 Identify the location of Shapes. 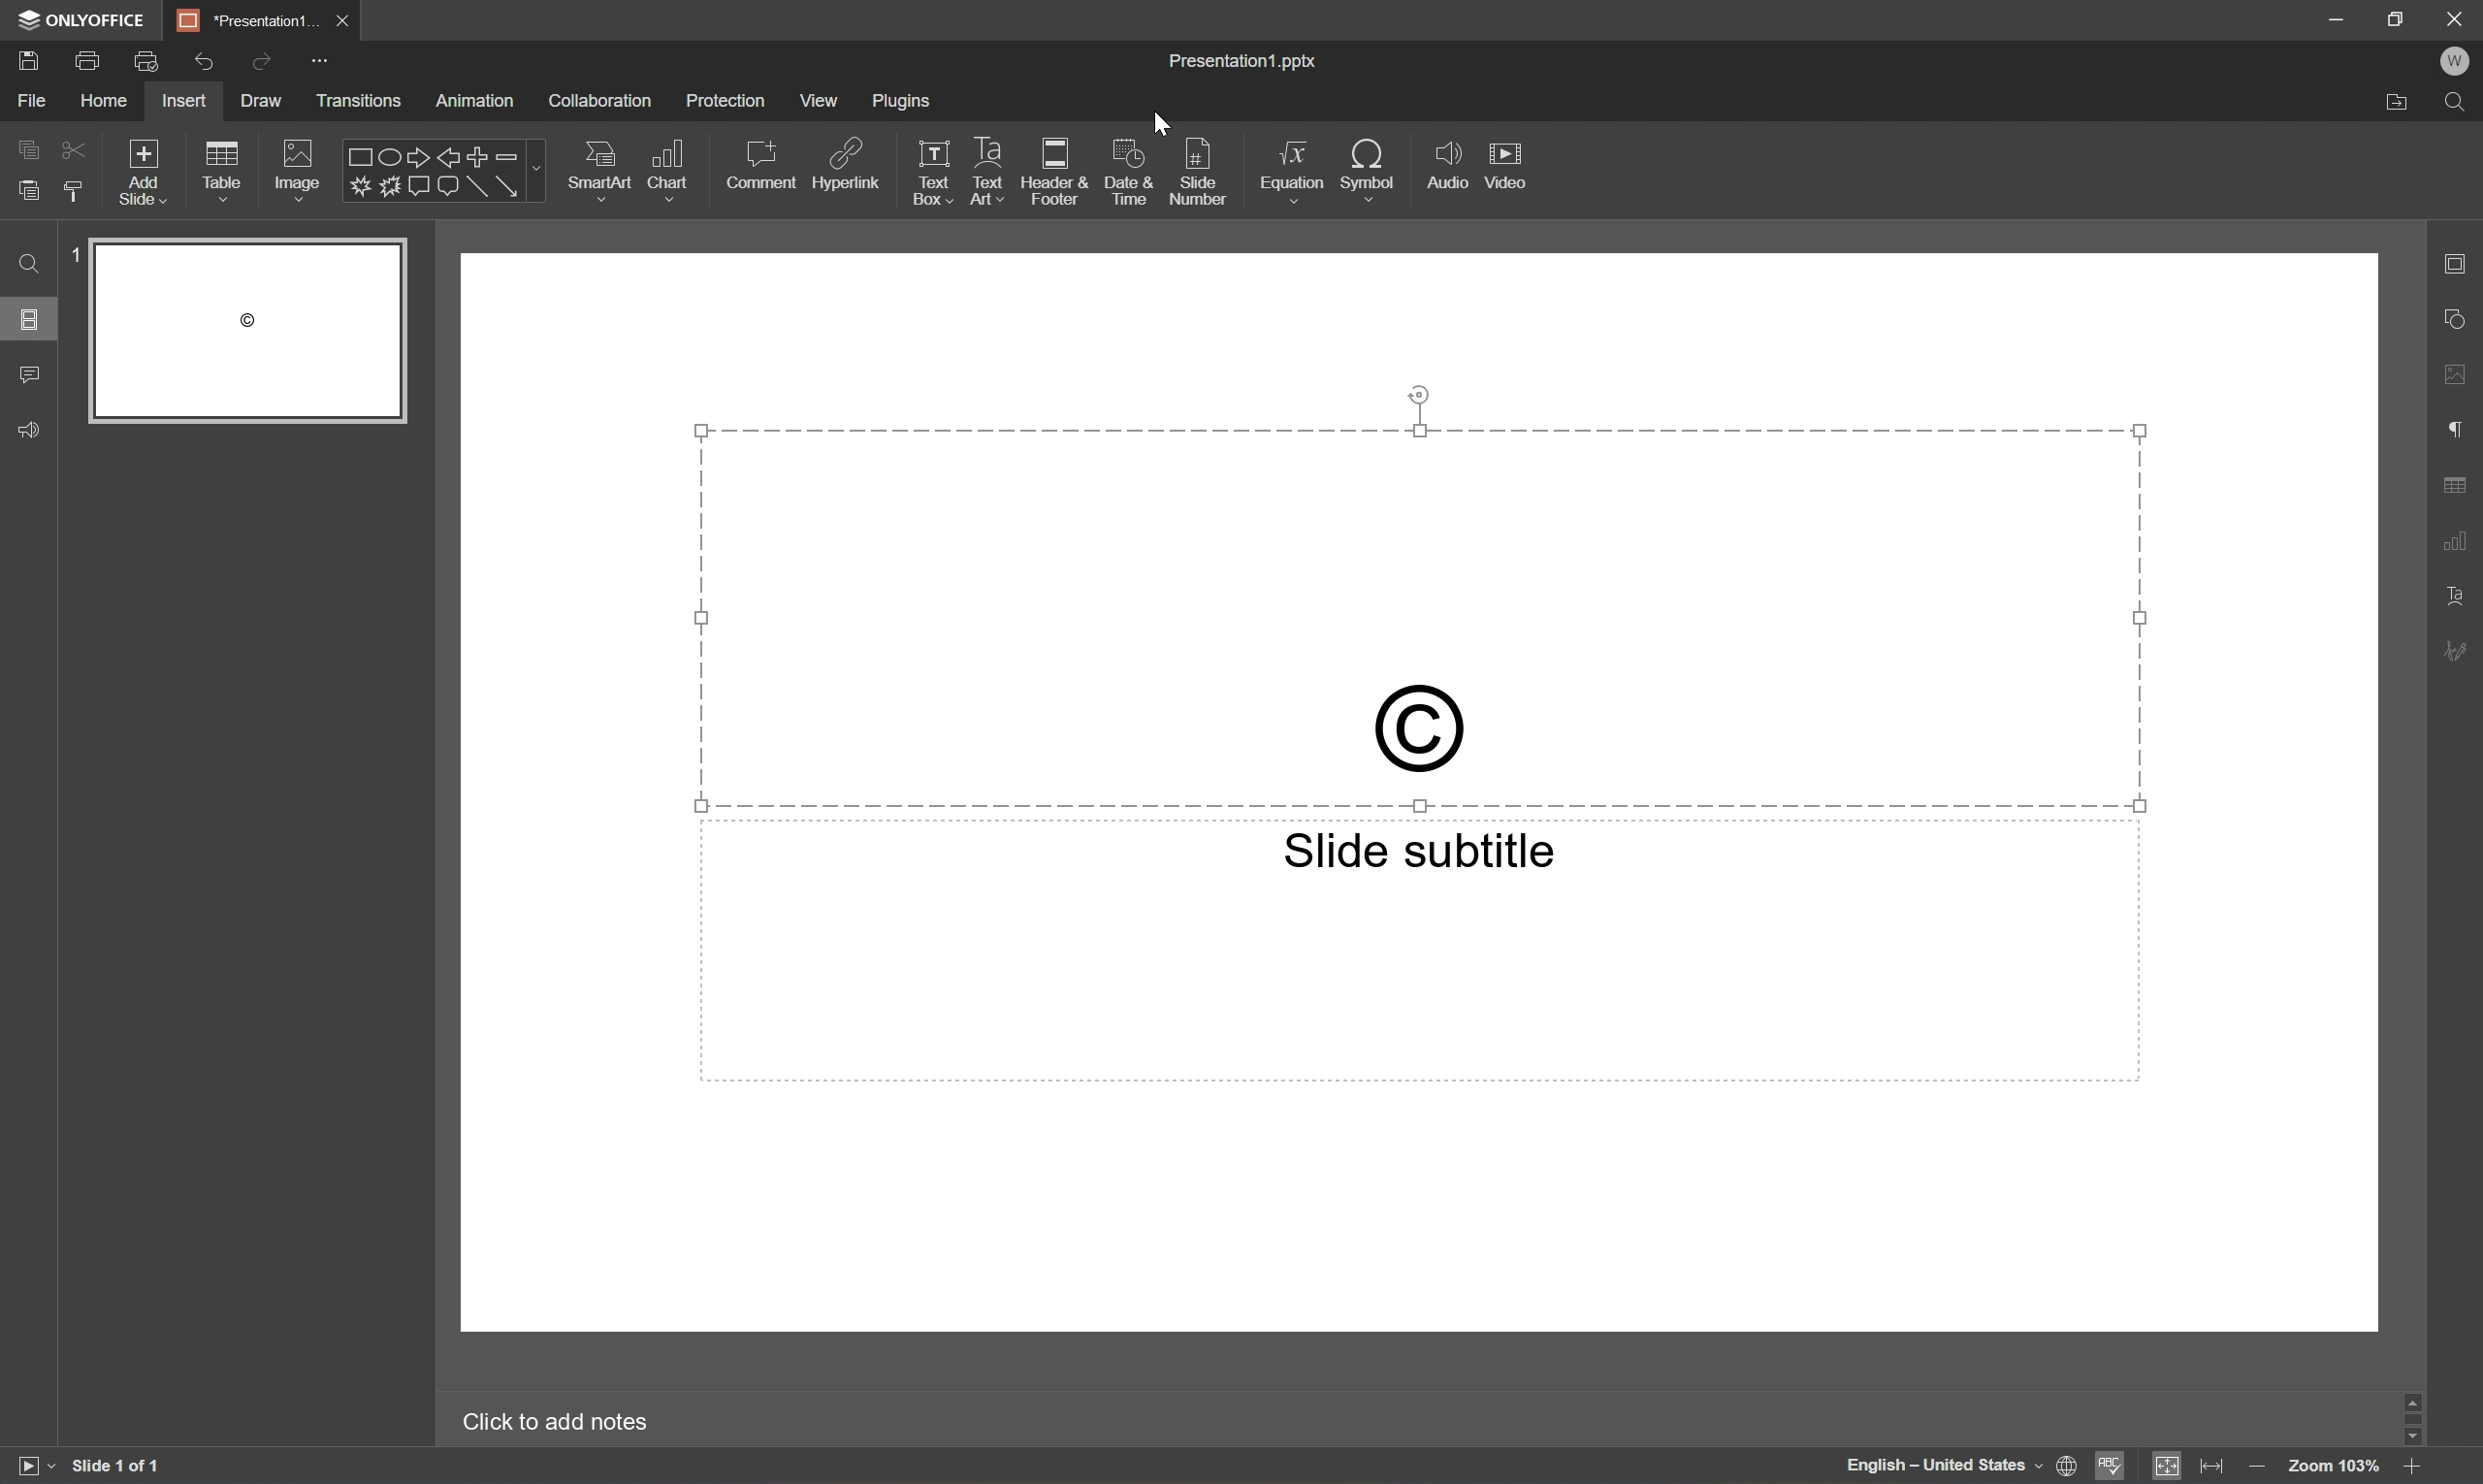
(447, 170).